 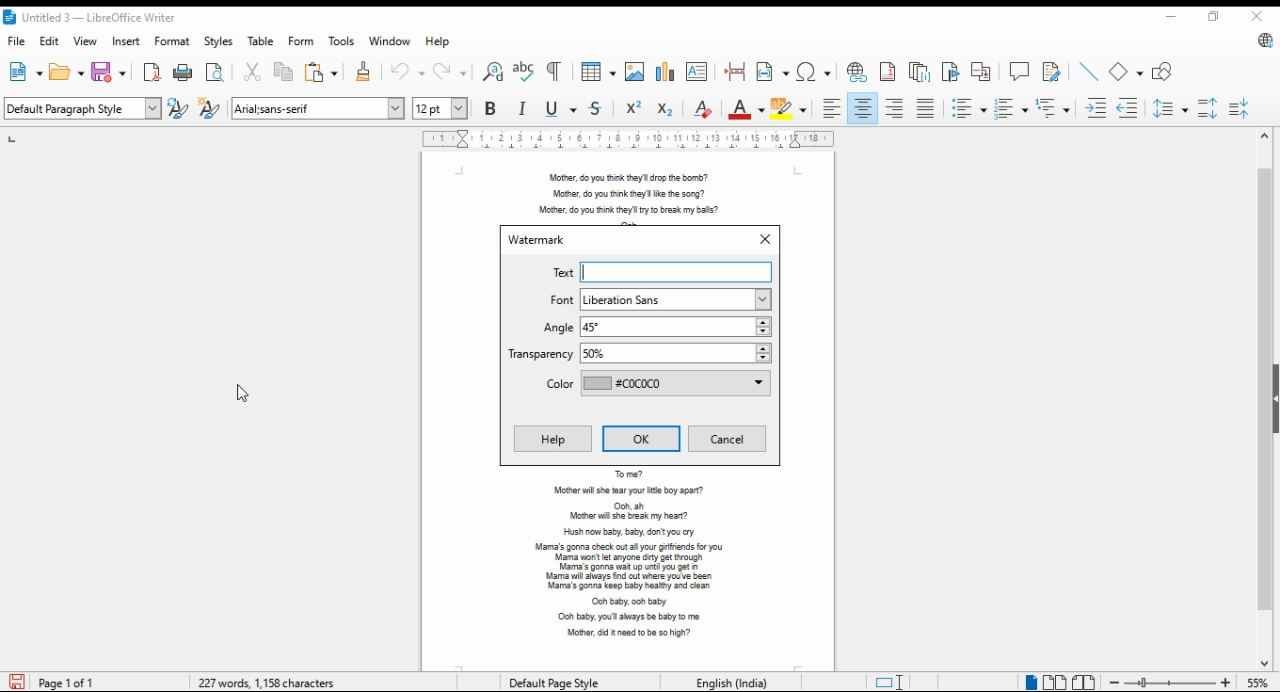 What do you see at coordinates (221, 41) in the screenshot?
I see `styles` at bounding box center [221, 41].